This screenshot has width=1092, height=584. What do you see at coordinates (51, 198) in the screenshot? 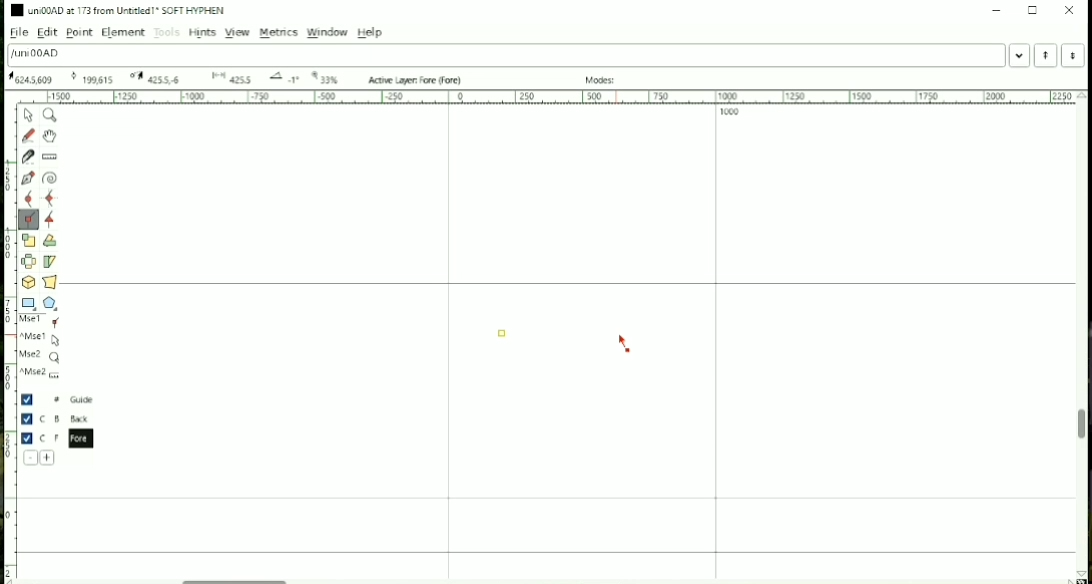
I see `Add a curve point always either horizontal or vertical` at bounding box center [51, 198].